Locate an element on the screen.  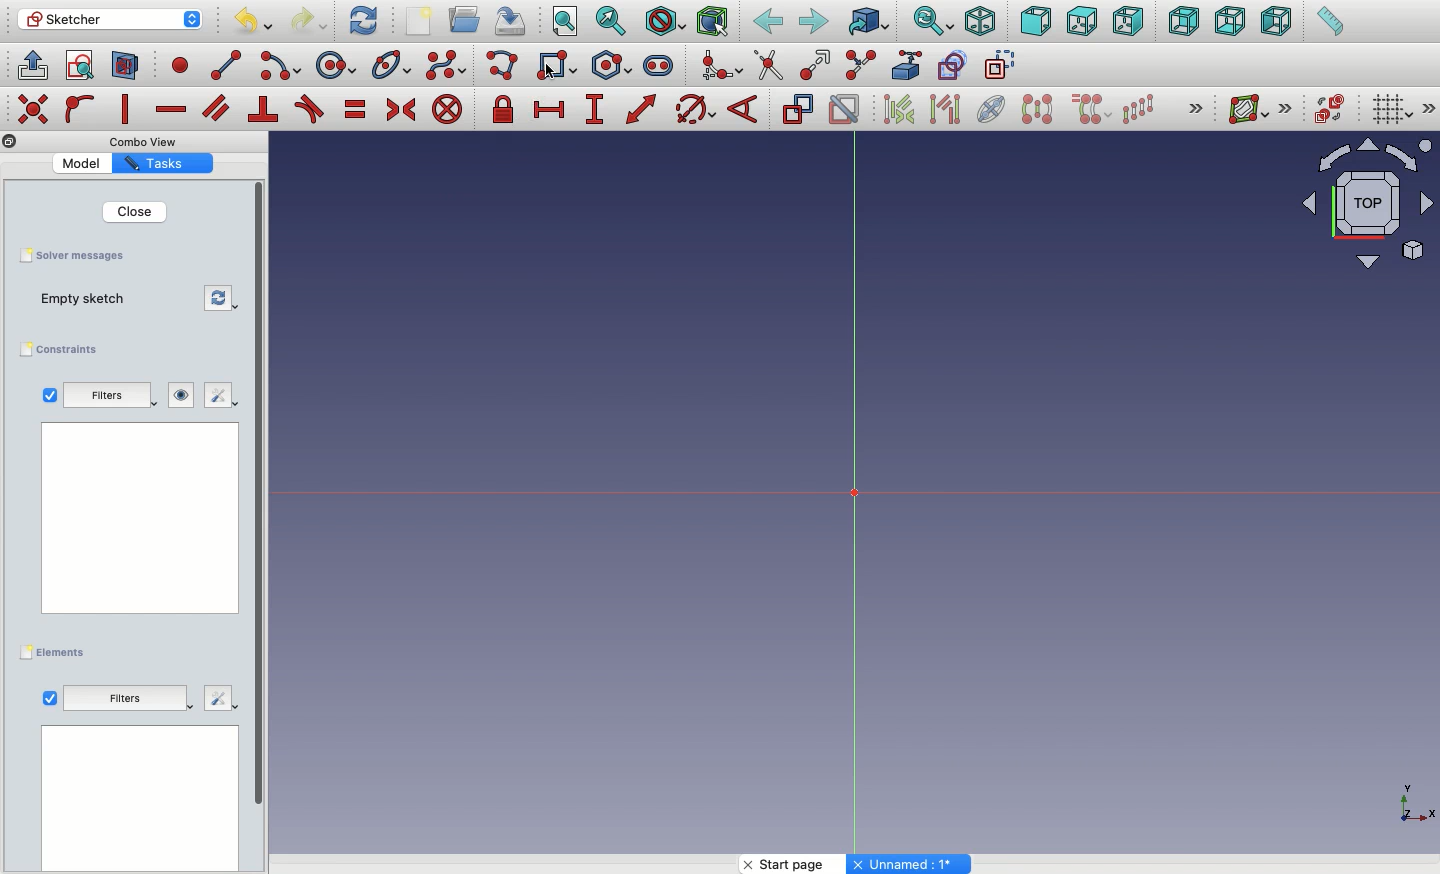
Rectangular array is located at coordinates (1140, 109).